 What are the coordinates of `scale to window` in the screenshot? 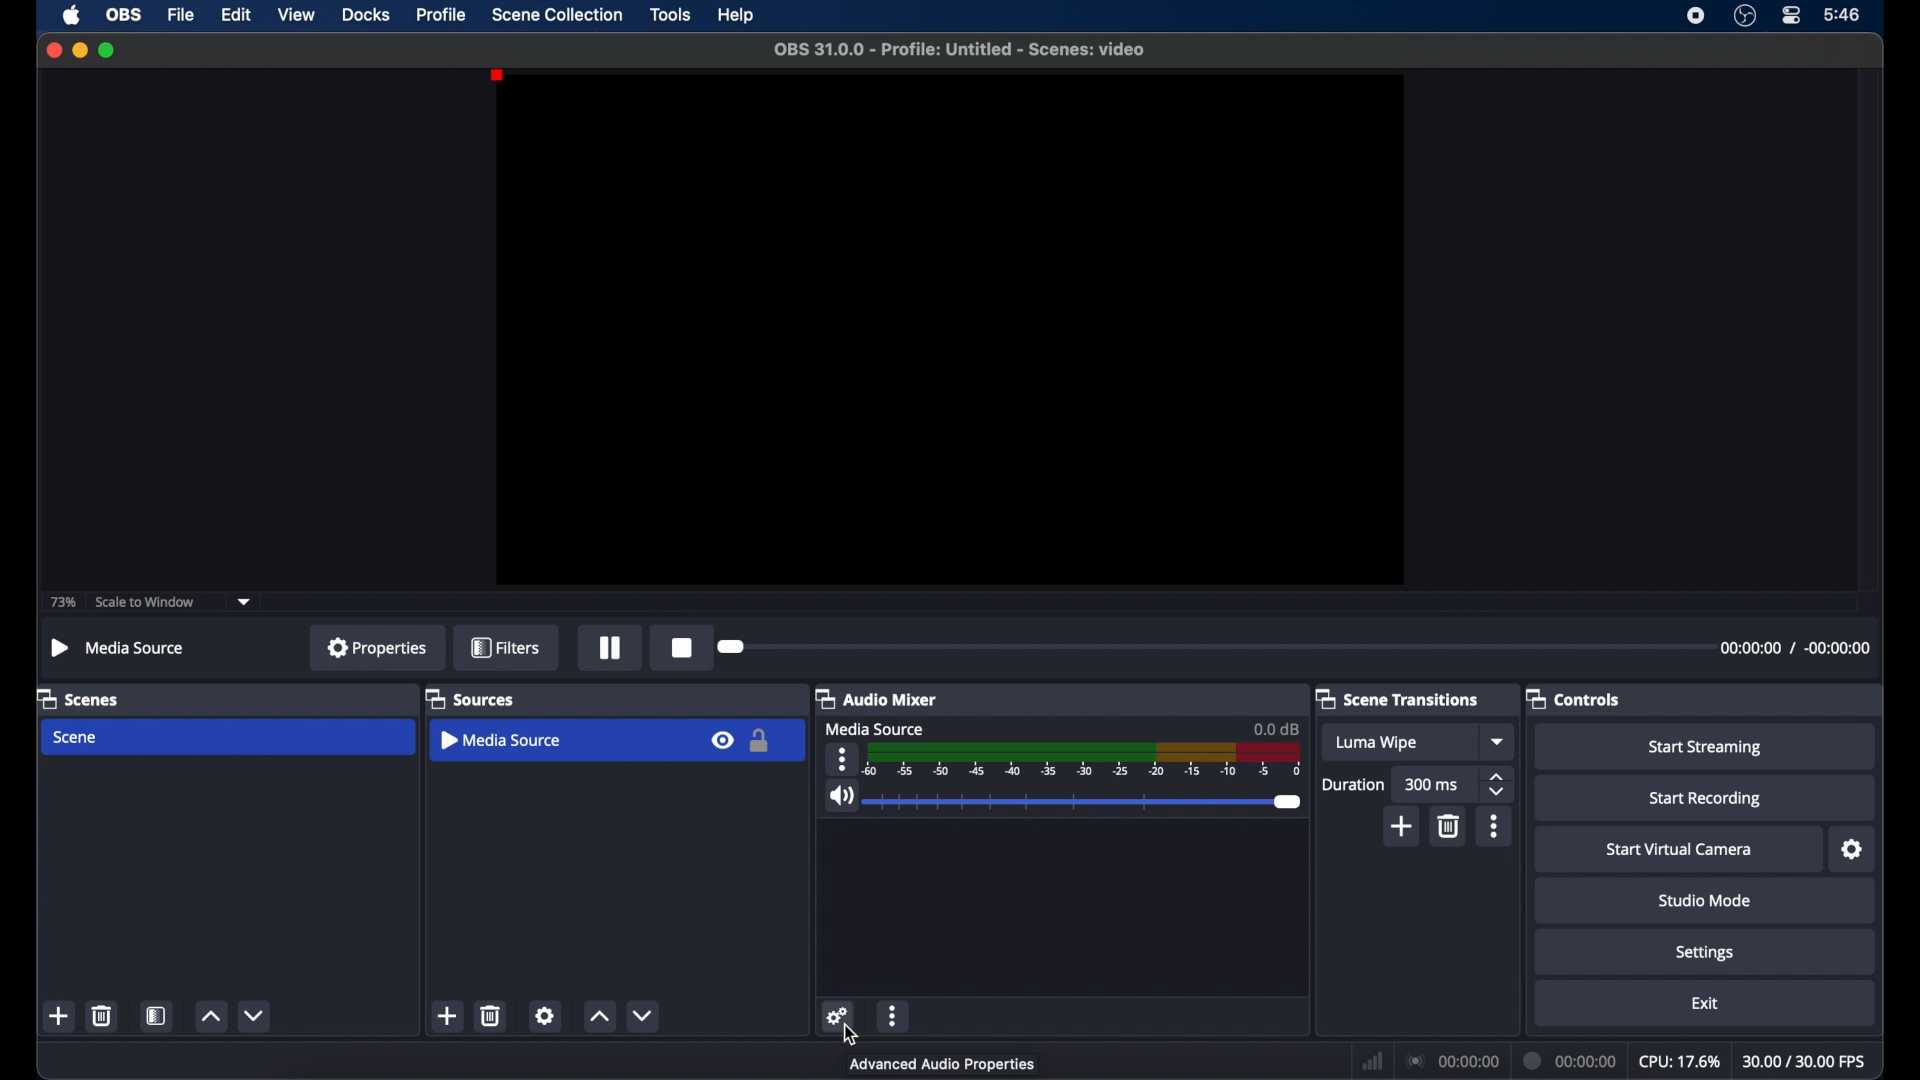 It's located at (143, 602).